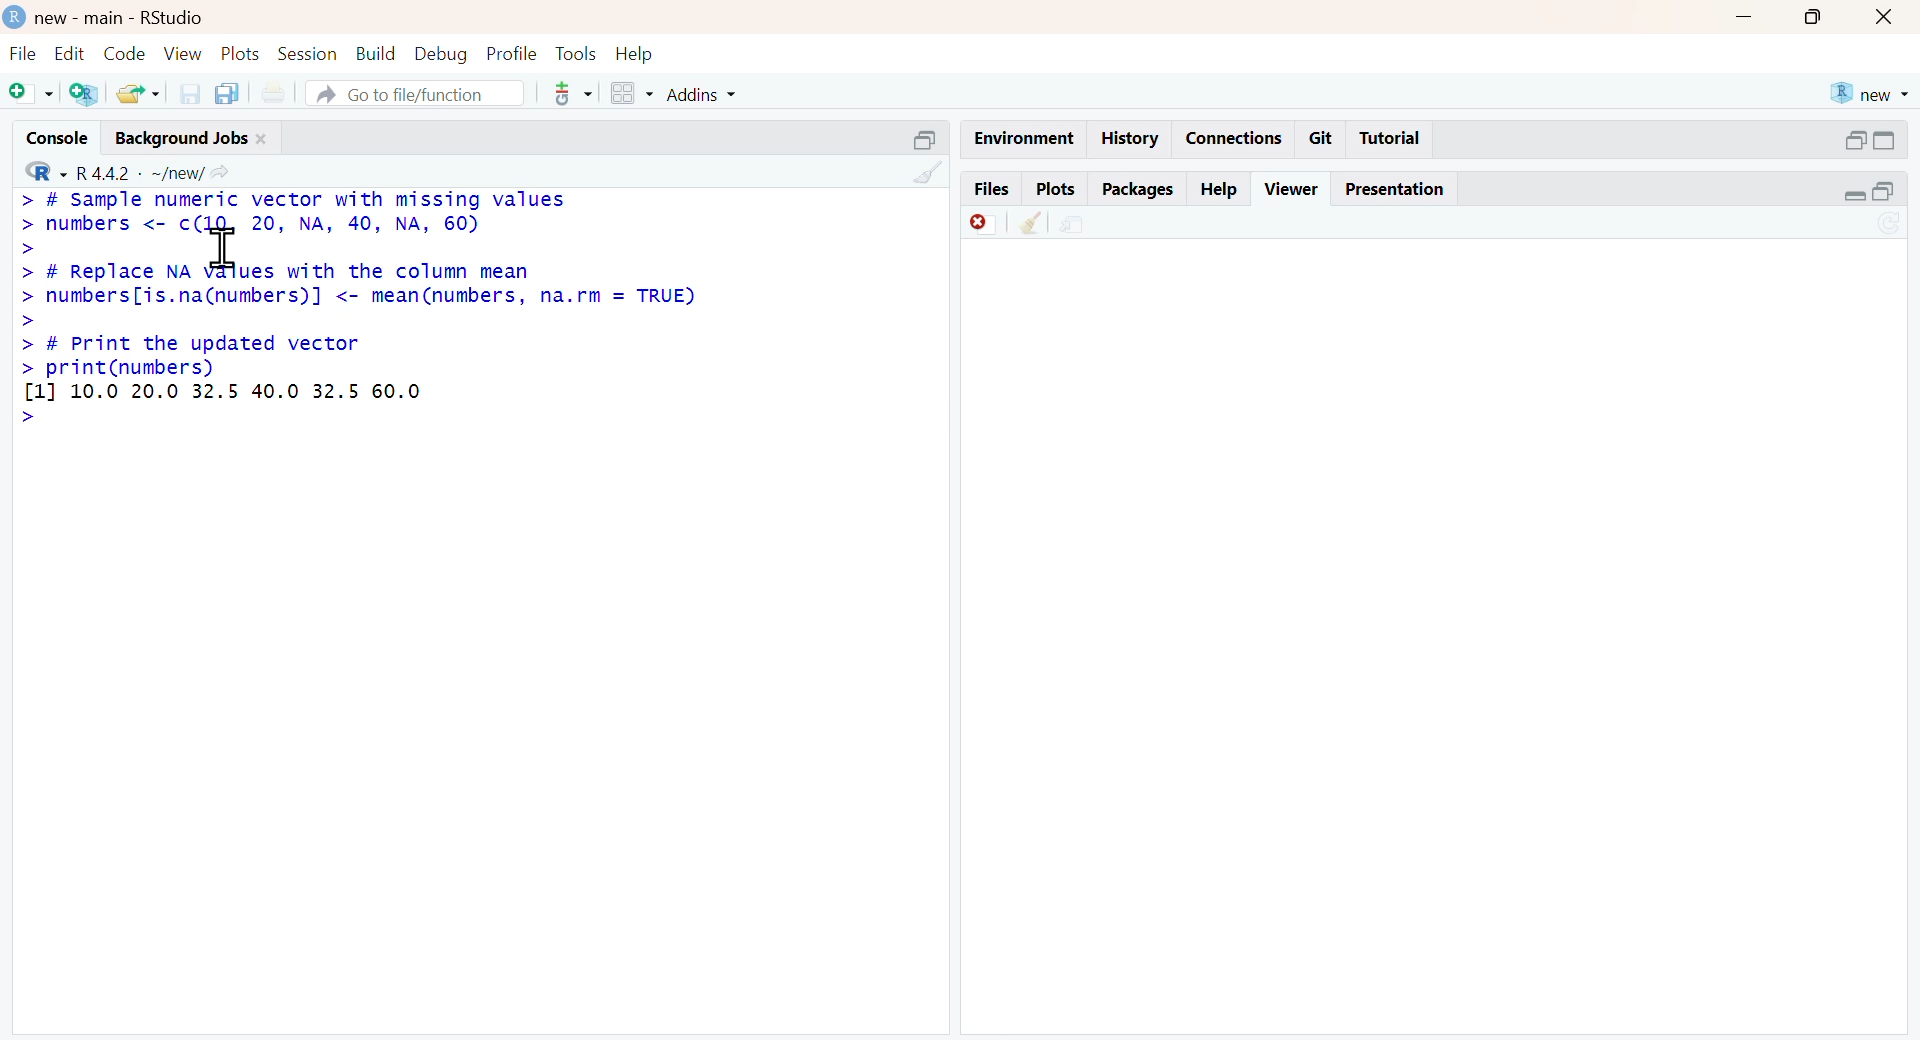 The height and width of the screenshot is (1040, 1920). Describe the element at coordinates (929, 174) in the screenshot. I see `clean` at that location.